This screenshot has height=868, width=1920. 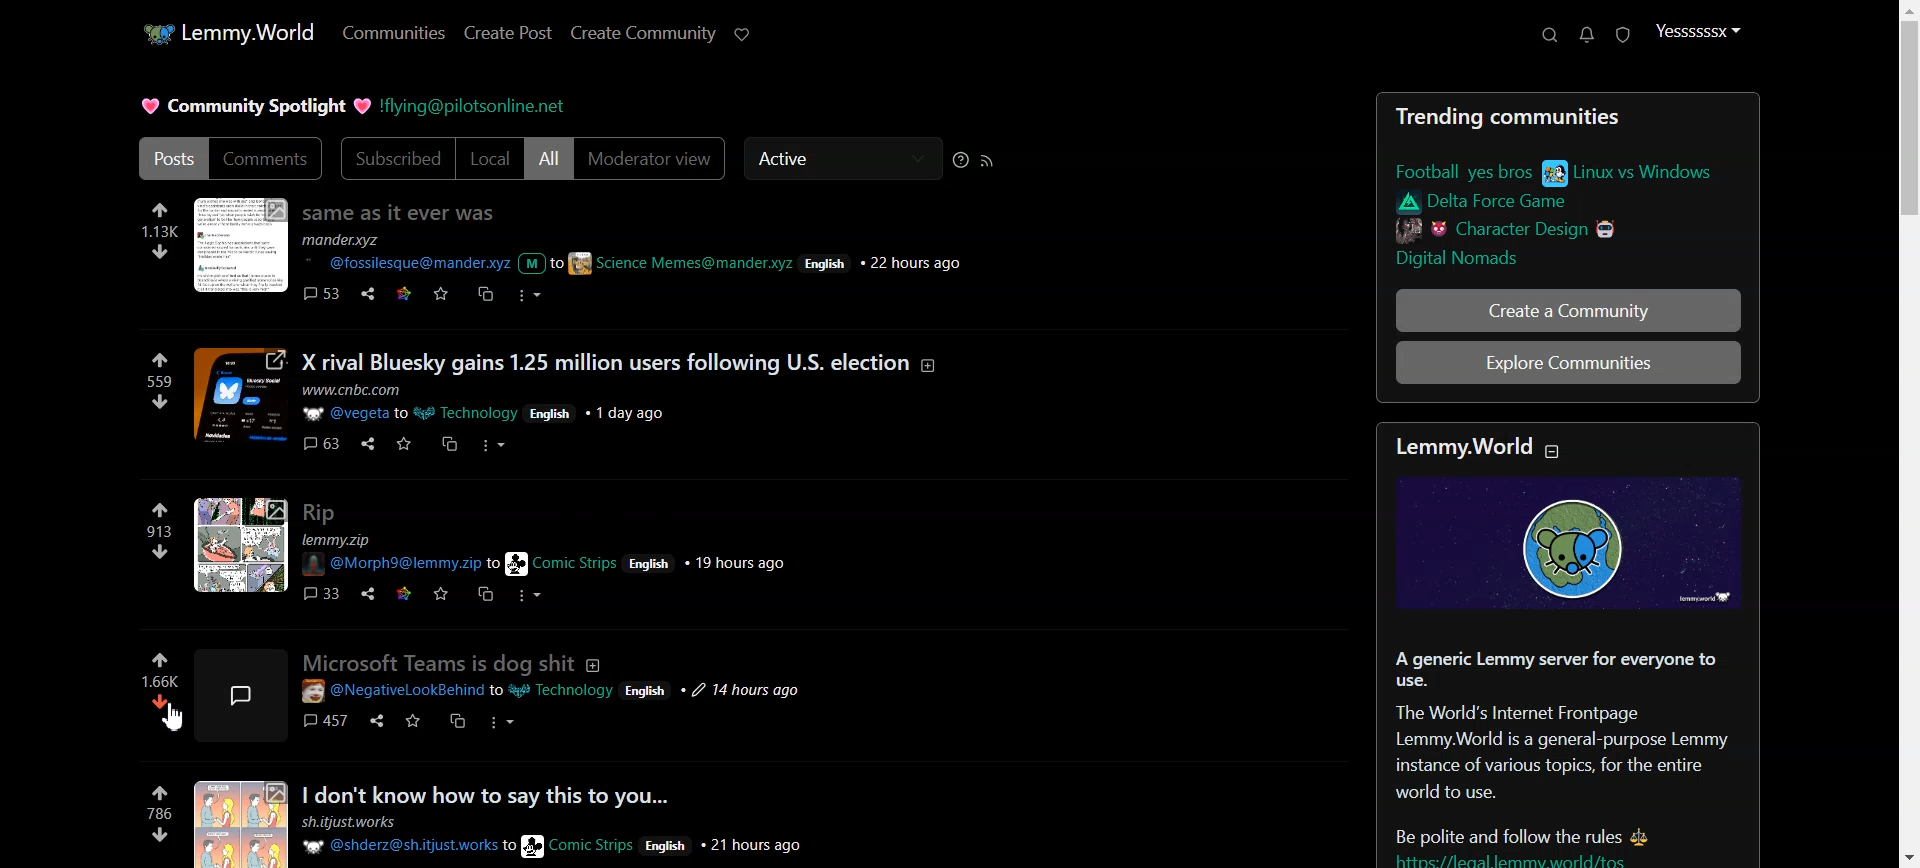 I want to click on Posts, so click(x=171, y=159).